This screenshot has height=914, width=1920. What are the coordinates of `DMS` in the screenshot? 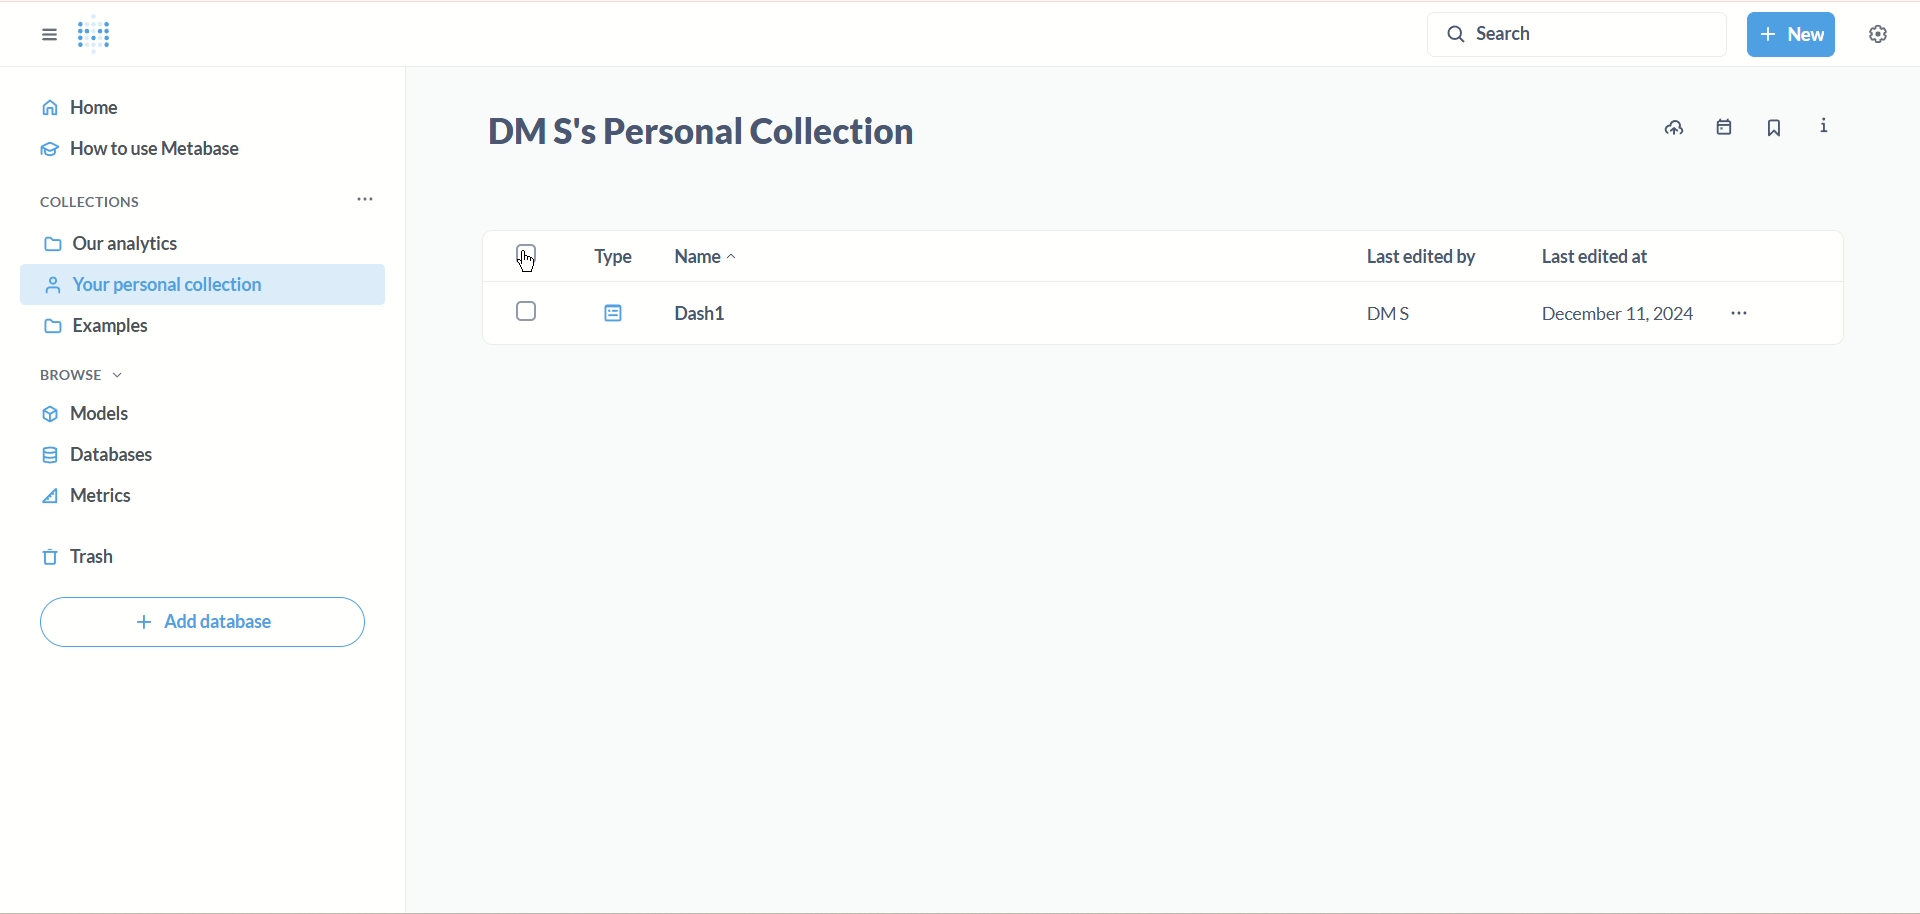 It's located at (1384, 310).